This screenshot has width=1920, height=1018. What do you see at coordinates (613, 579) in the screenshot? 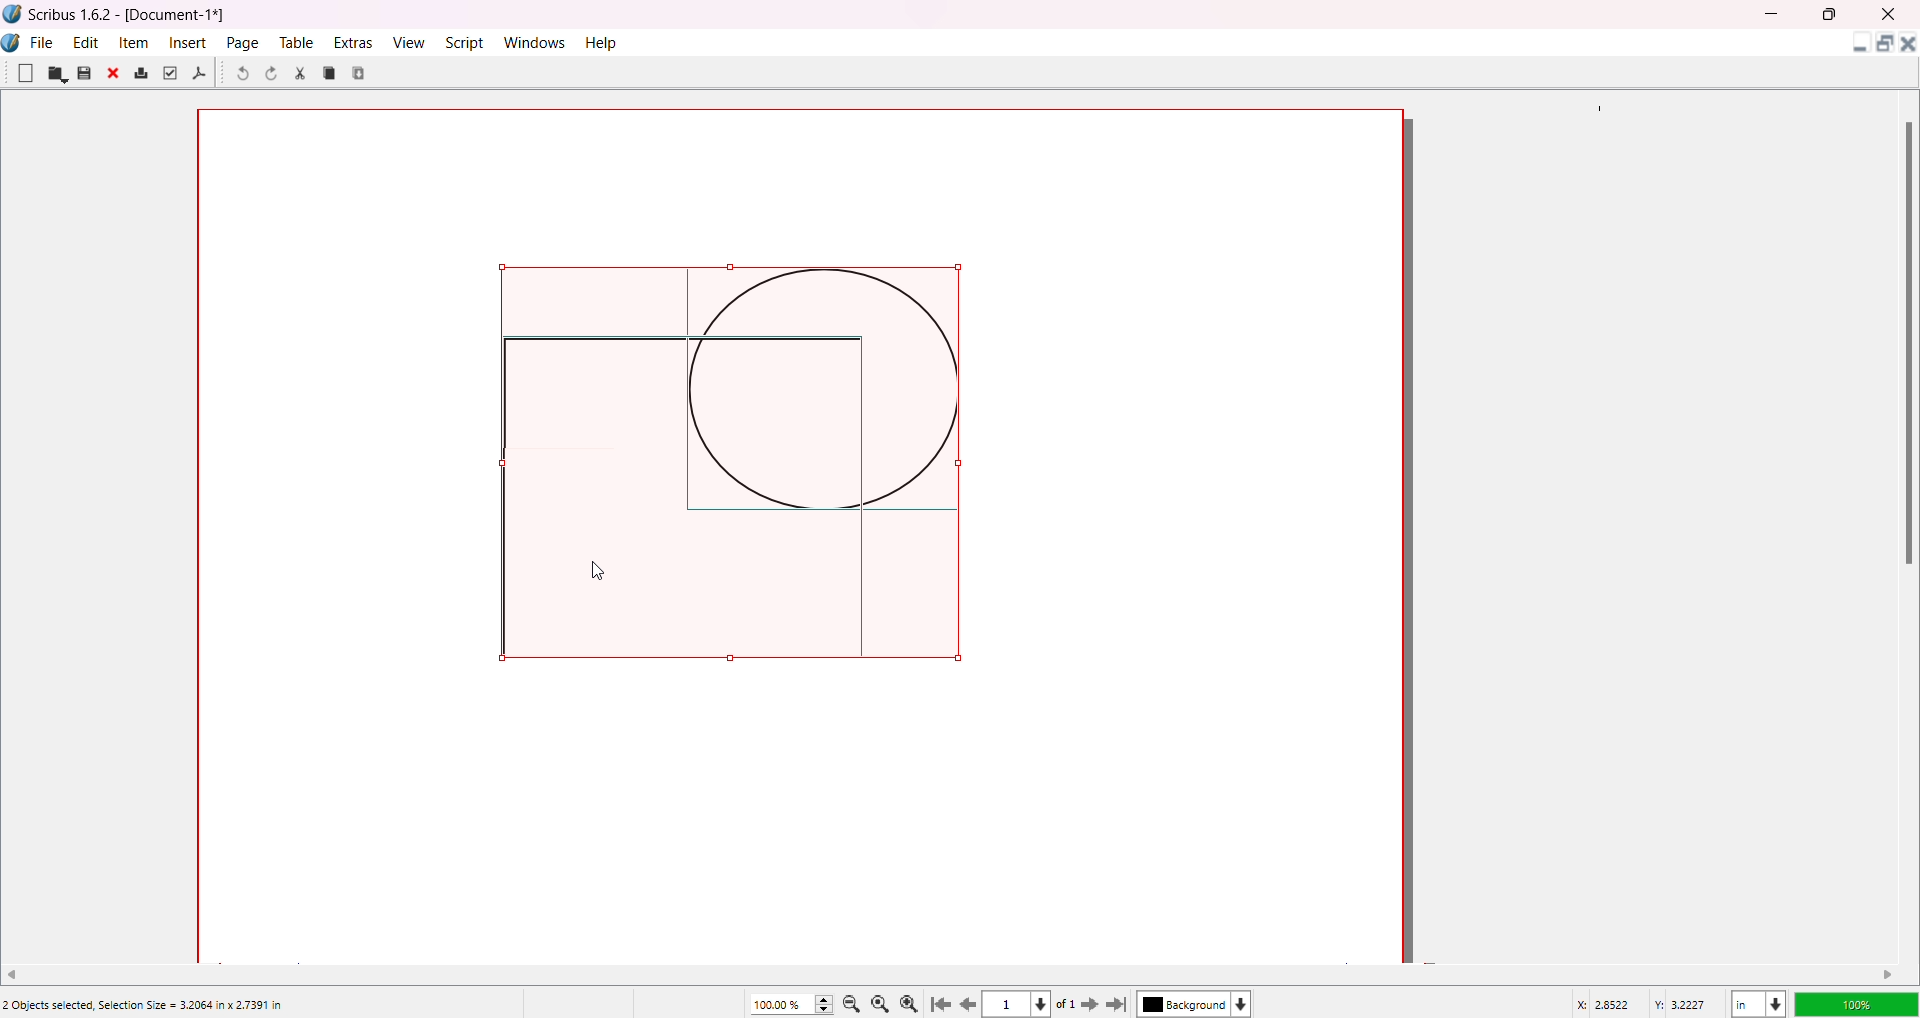
I see `cursor` at bounding box center [613, 579].